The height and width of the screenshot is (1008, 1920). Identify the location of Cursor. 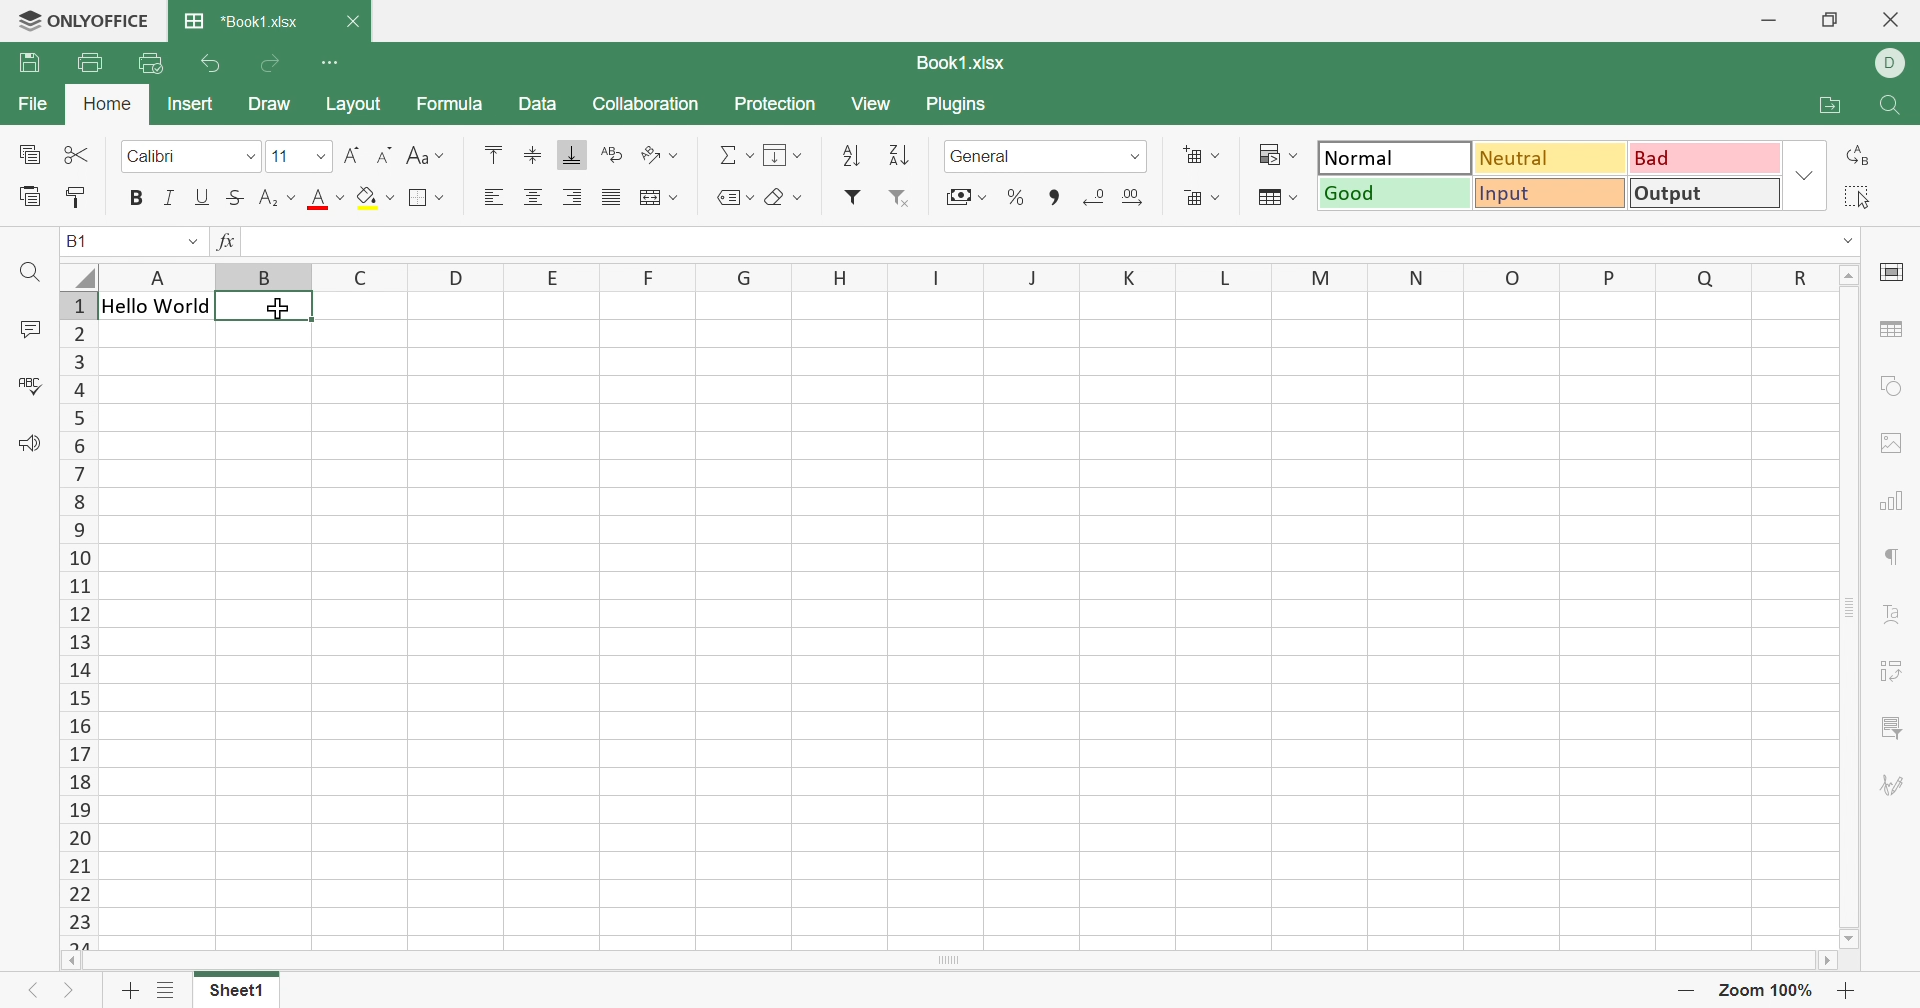
(280, 307).